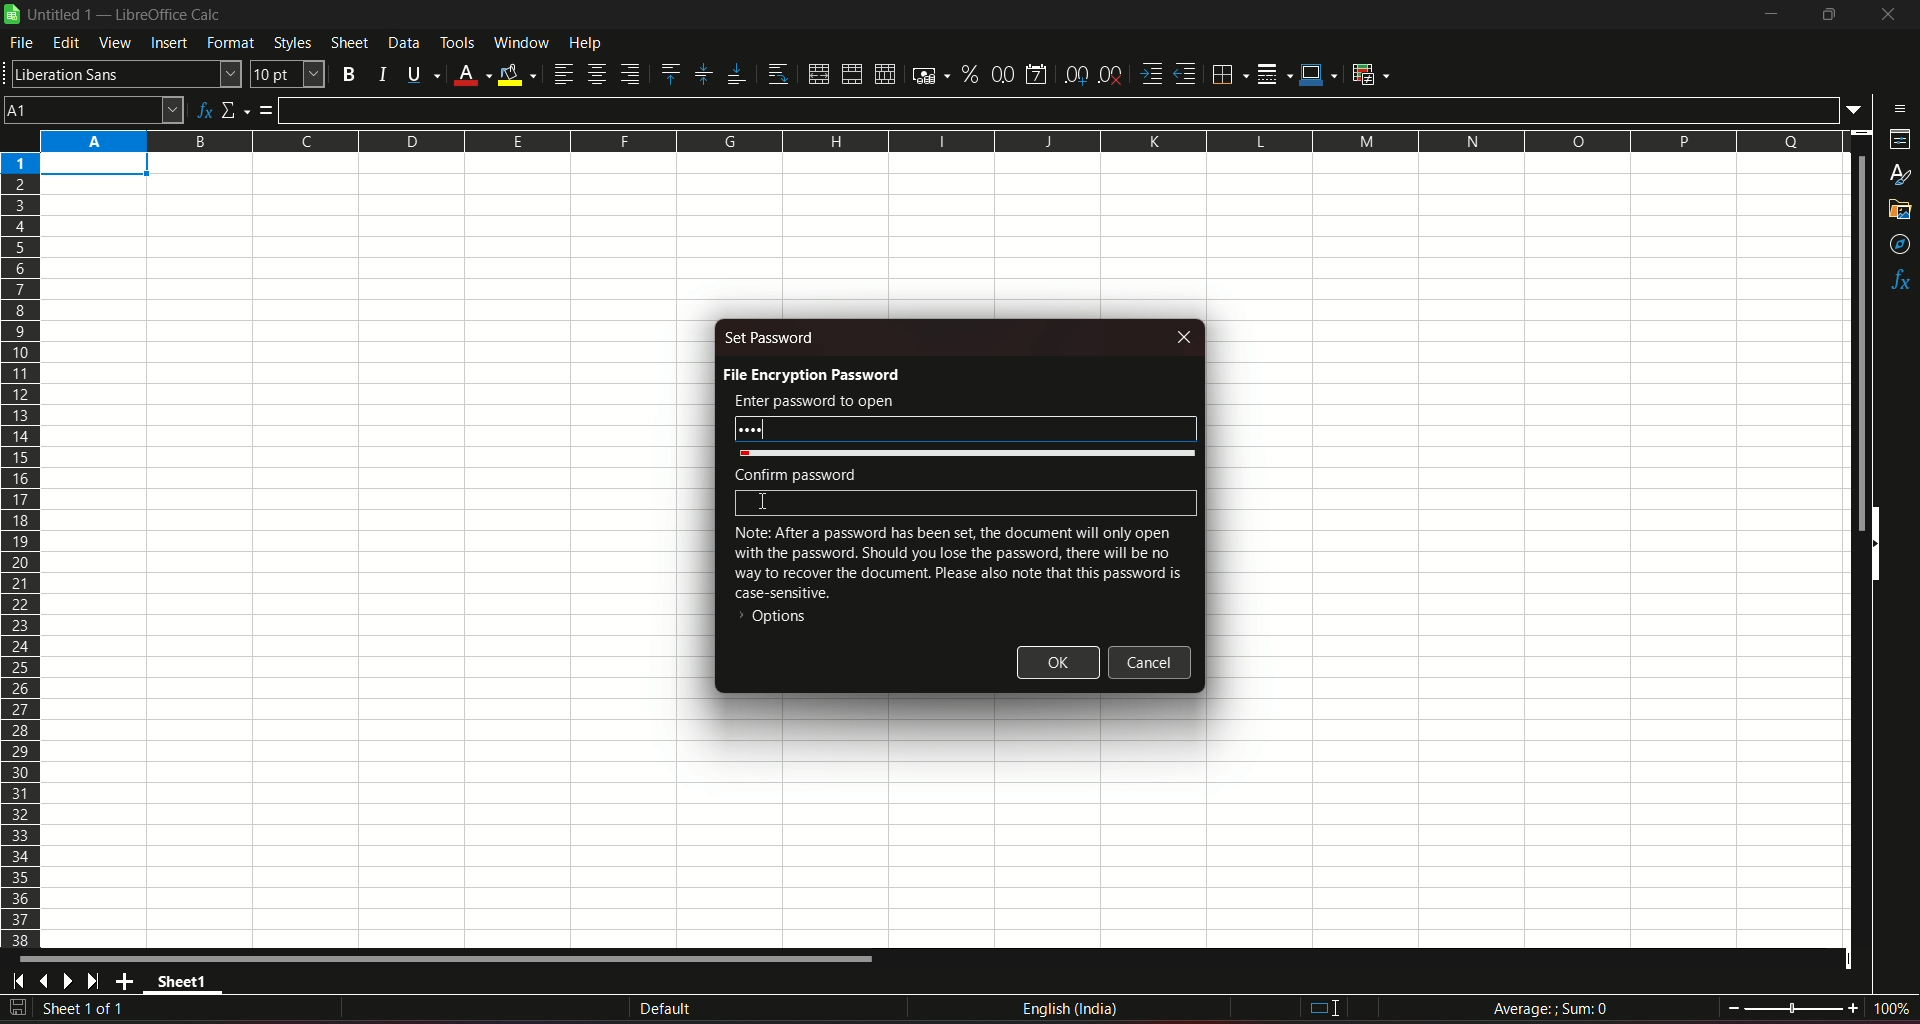 The width and height of the screenshot is (1920, 1024). I want to click on zoom in, so click(1852, 1007).